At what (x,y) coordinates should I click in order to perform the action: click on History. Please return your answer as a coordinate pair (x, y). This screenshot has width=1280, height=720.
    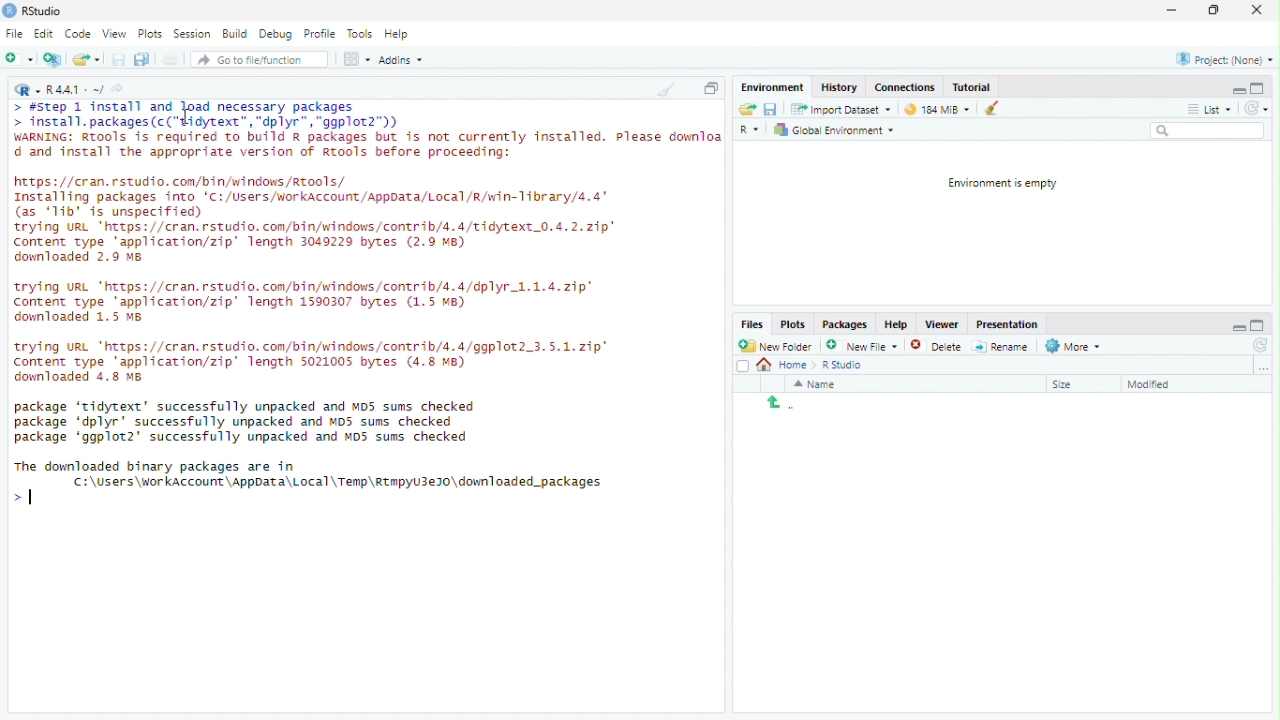
    Looking at the image, I should click on (841, 86).